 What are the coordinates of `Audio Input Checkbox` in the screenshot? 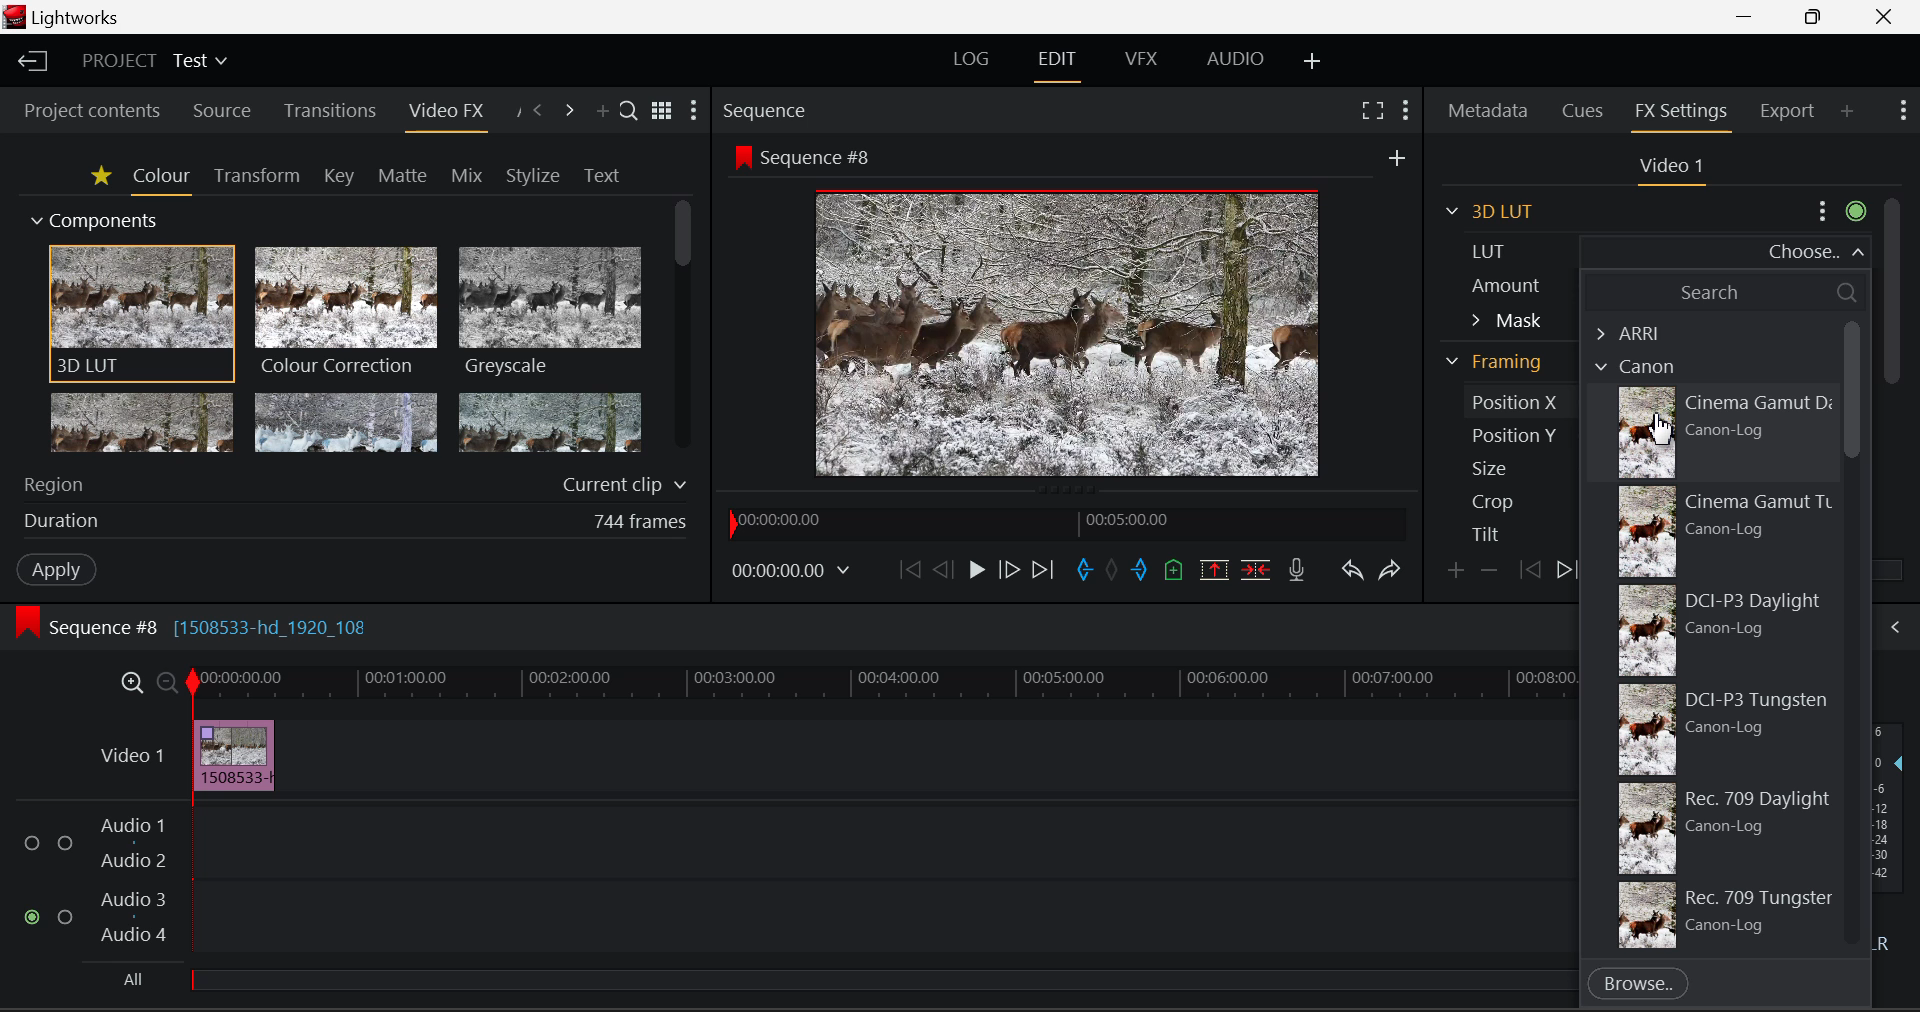 It's located at (67, 843).